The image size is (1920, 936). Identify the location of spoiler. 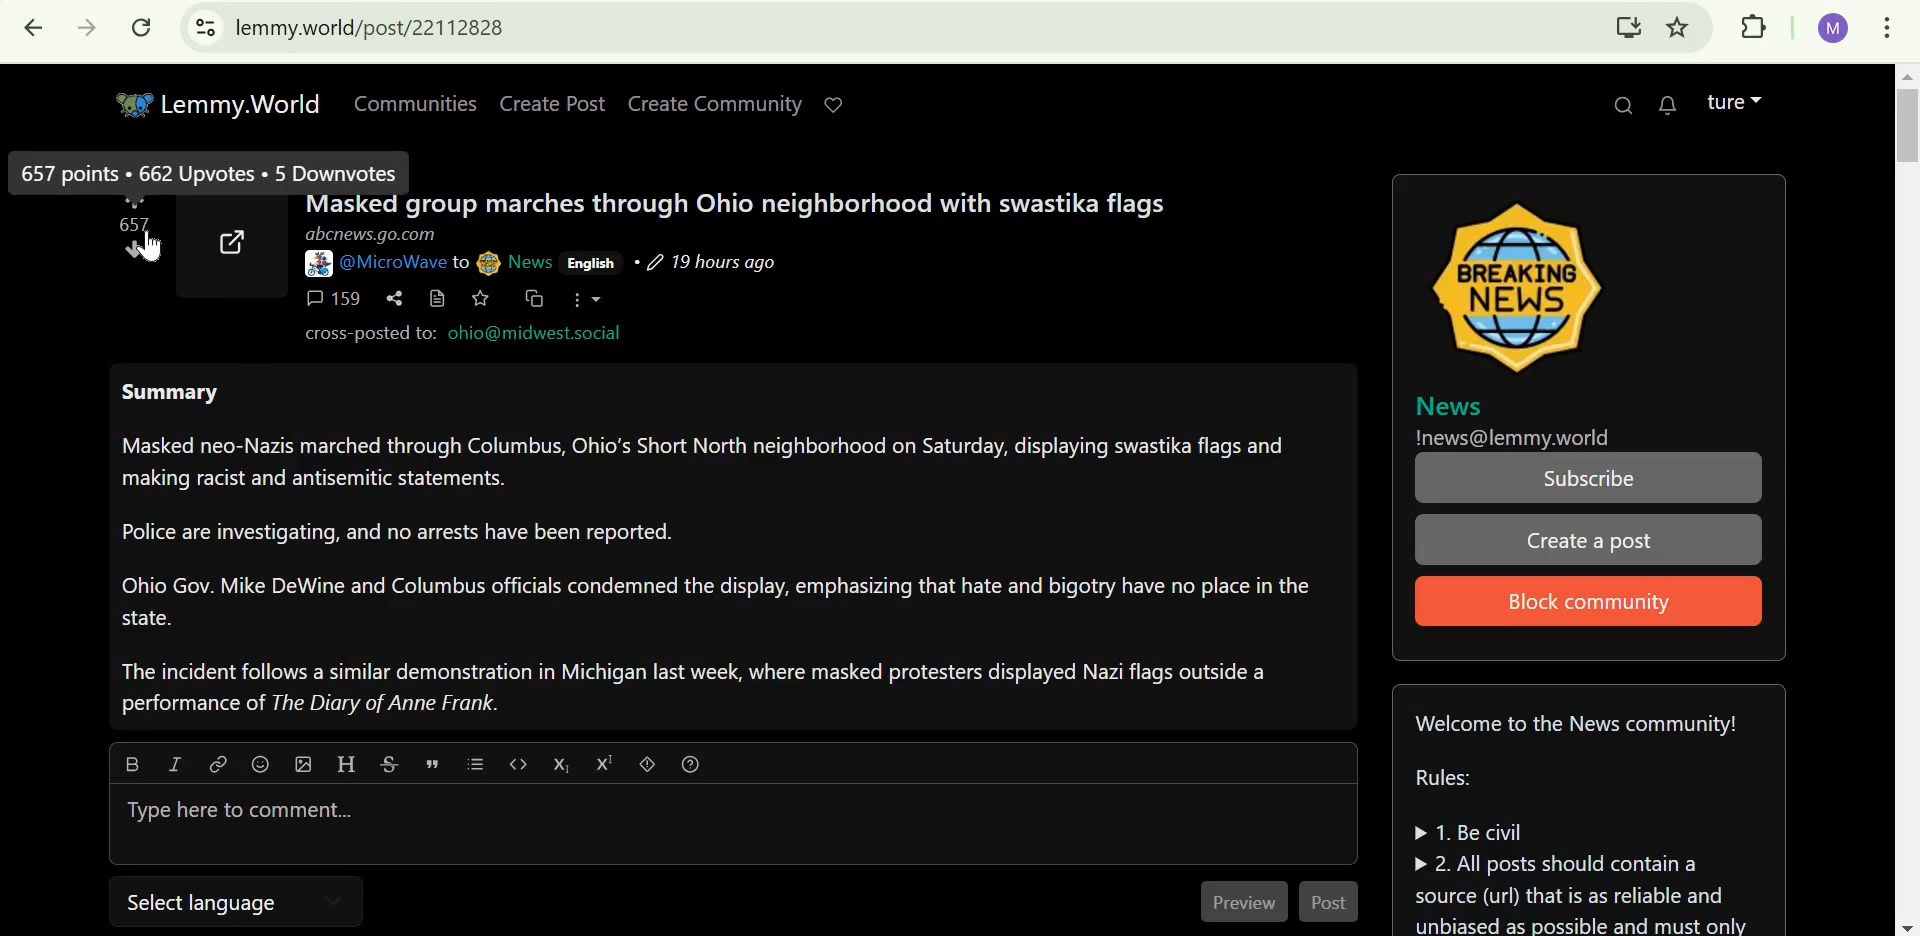
(647, 764).